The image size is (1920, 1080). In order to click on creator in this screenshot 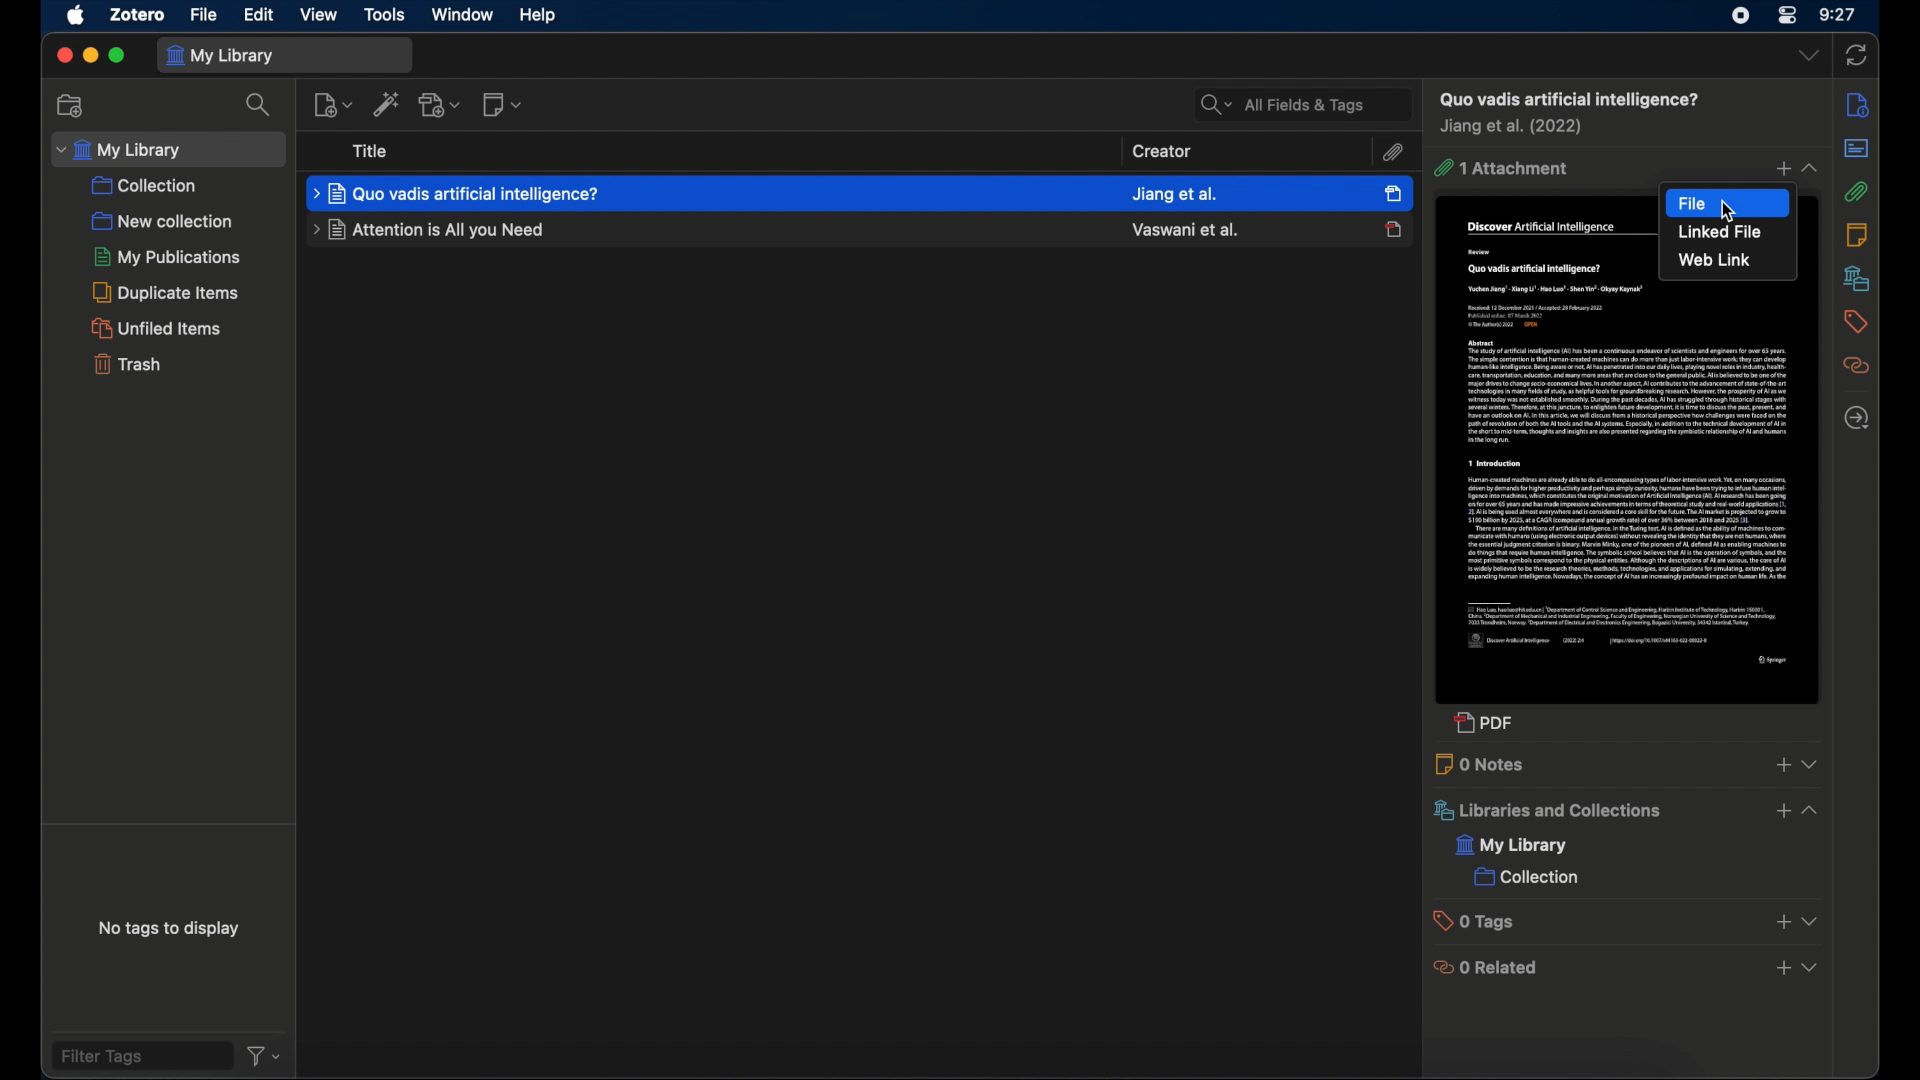, I will do `click(1514, 128)`.